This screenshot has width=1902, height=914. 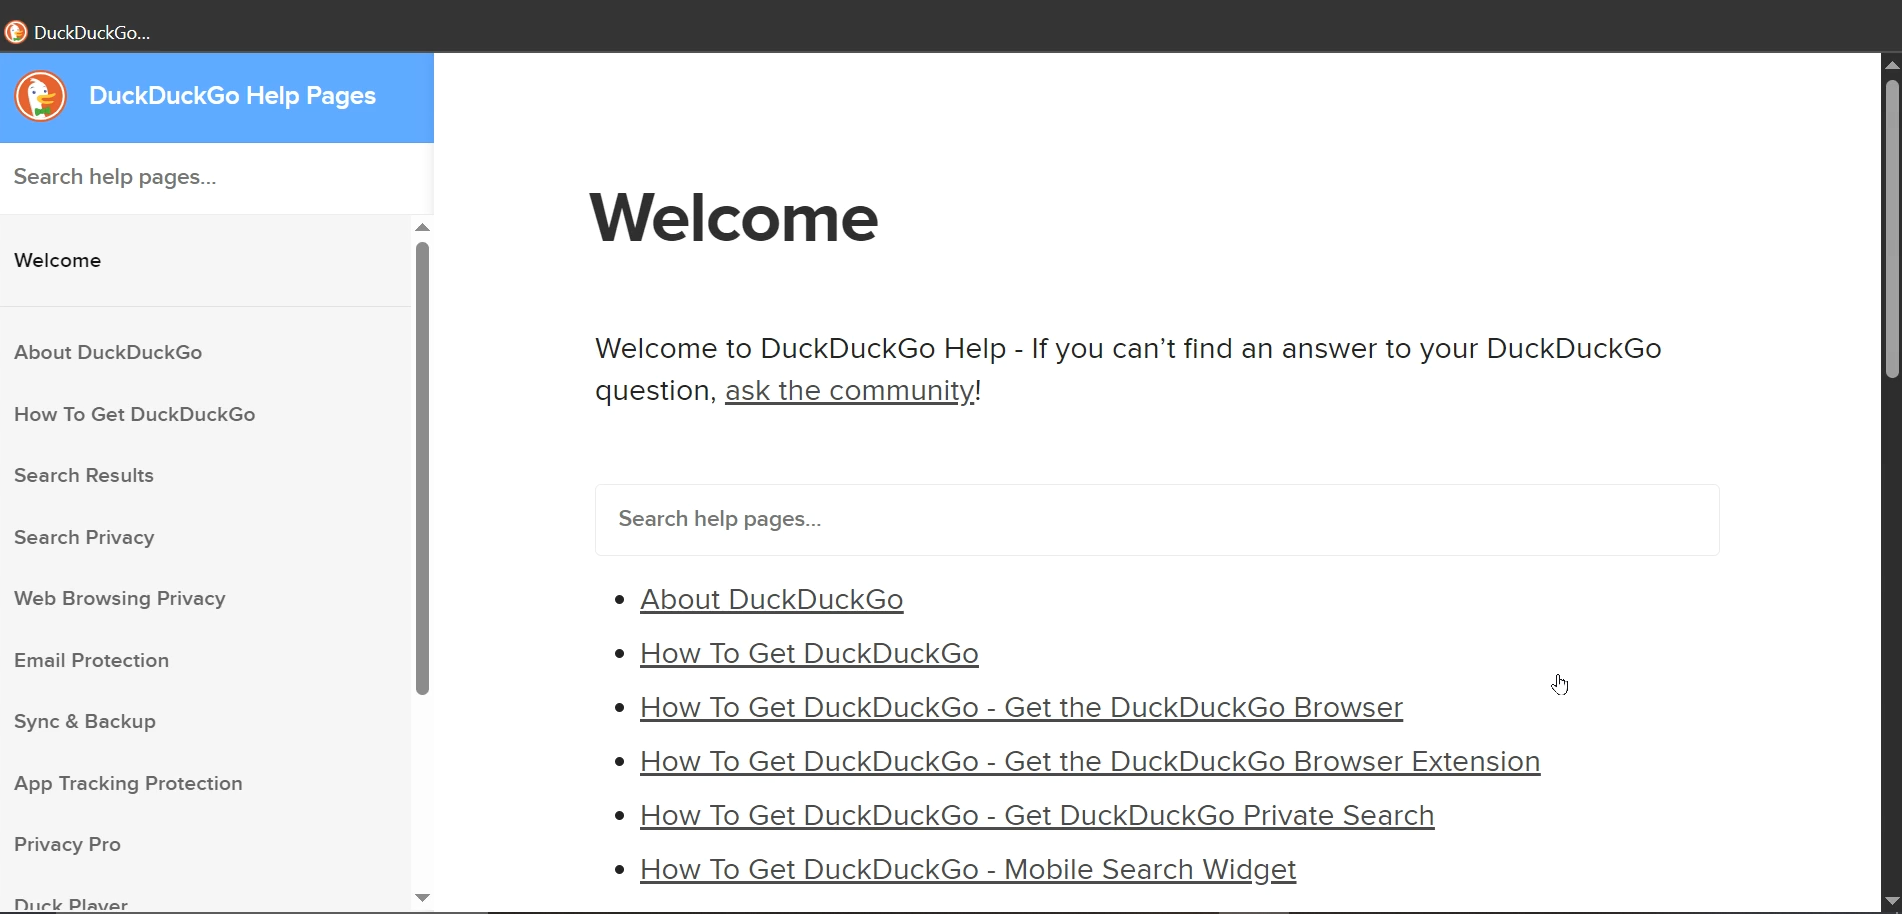 What do you see at coordinates (963, 874) in the screenshot?
I see `* How To Get DuckDuckGo - Mobile Search Widget` at bounding box center [963, 874].